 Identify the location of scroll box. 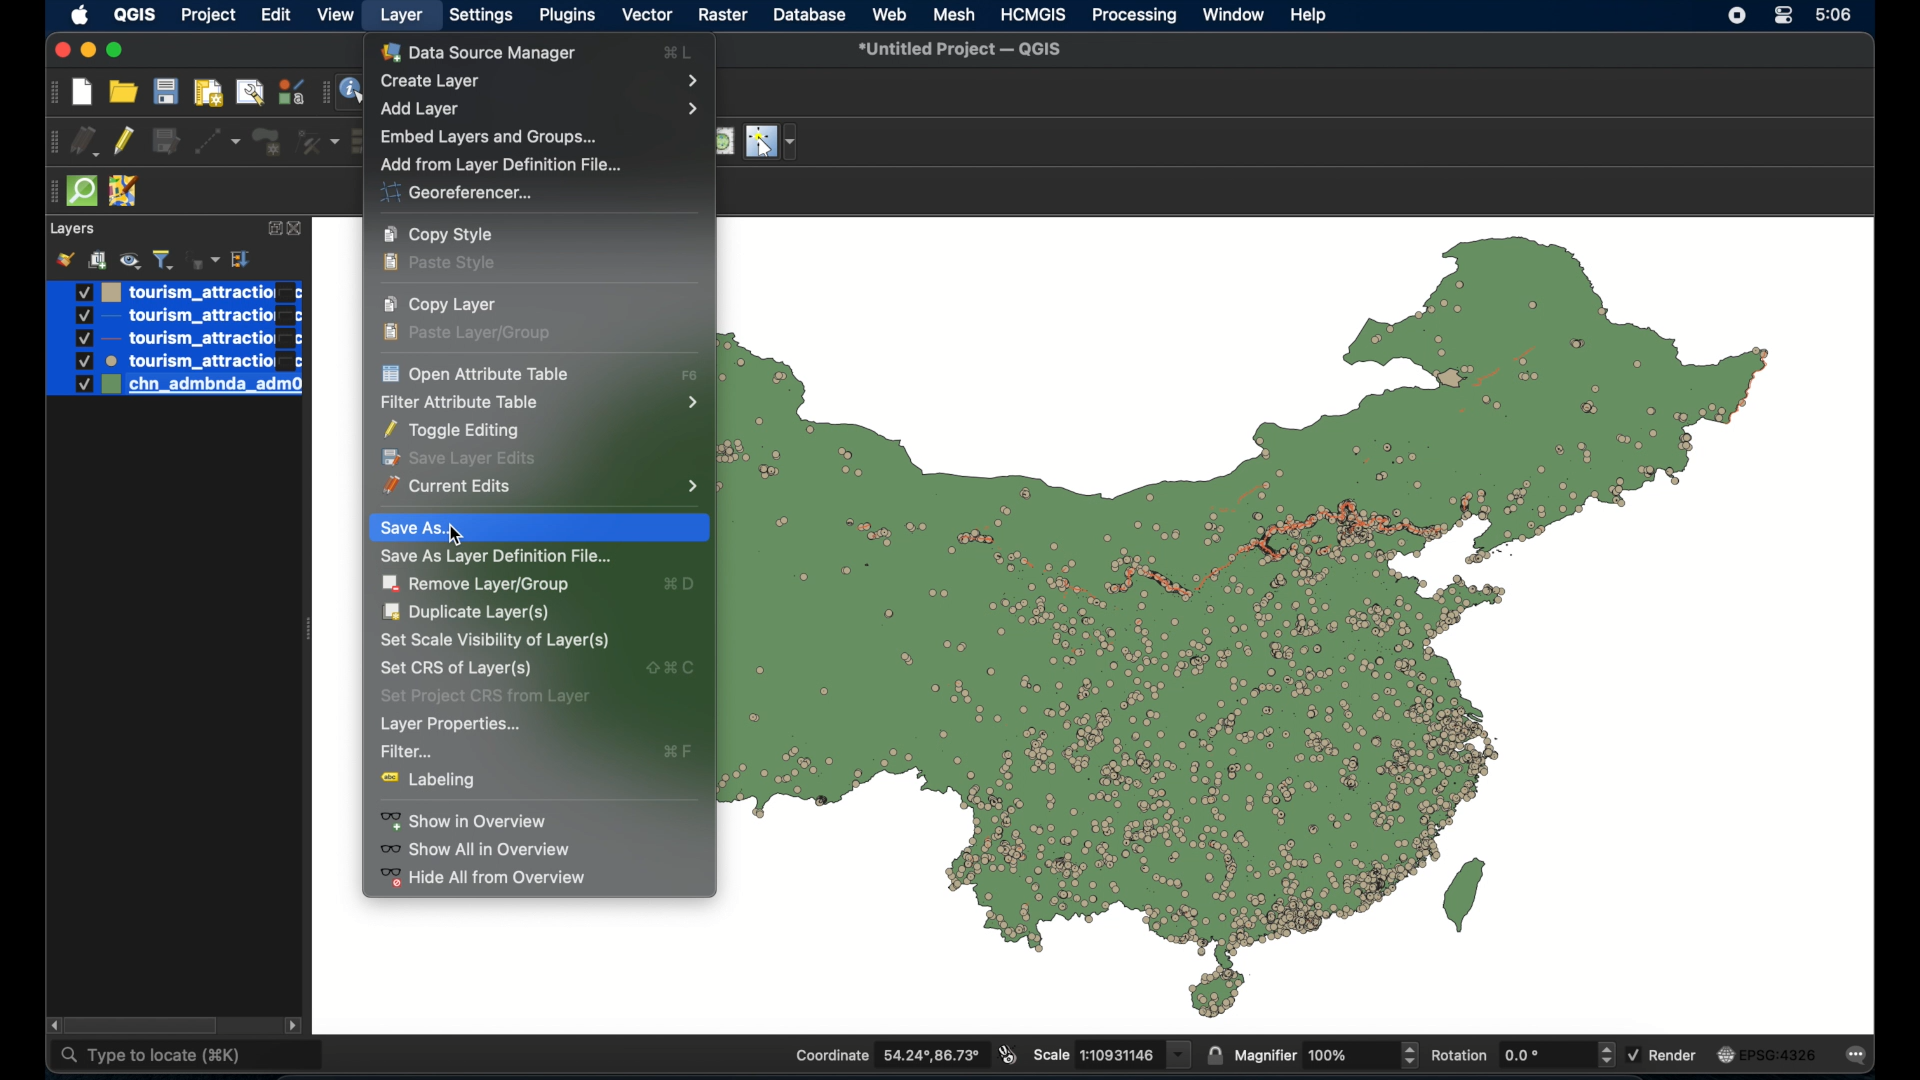
(144, 1025).